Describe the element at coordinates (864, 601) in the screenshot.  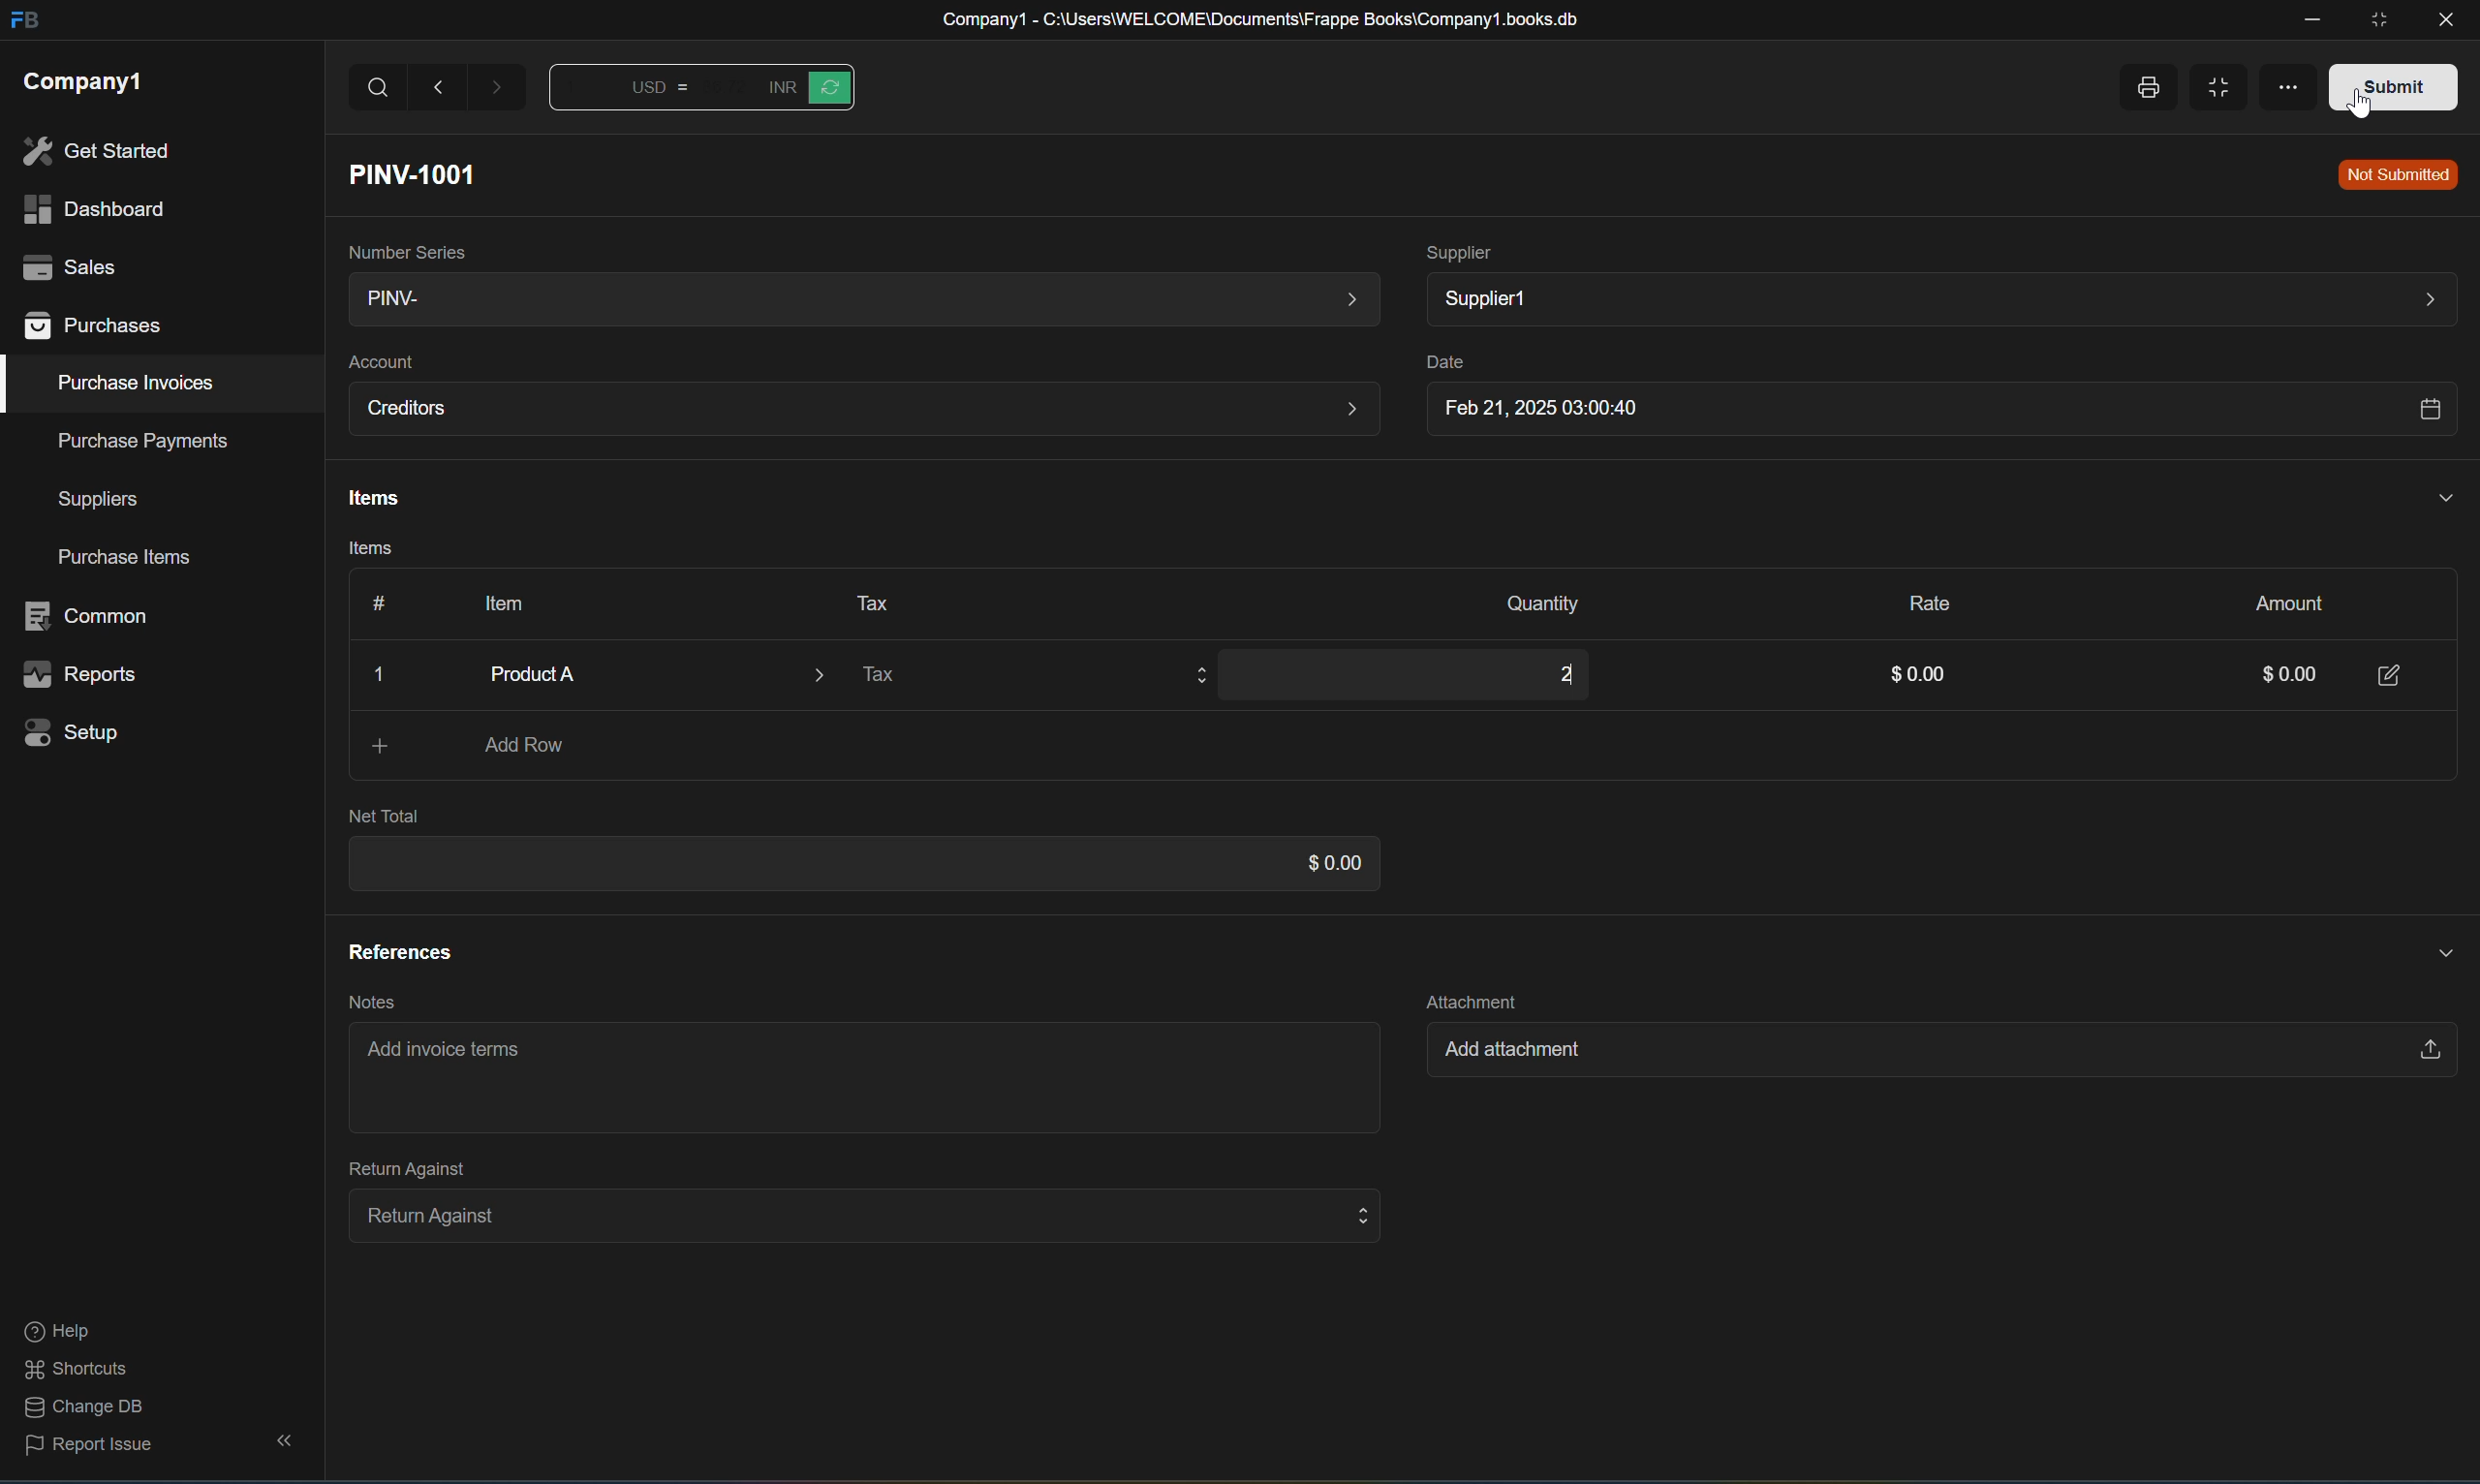
I see `Tax` at that location.